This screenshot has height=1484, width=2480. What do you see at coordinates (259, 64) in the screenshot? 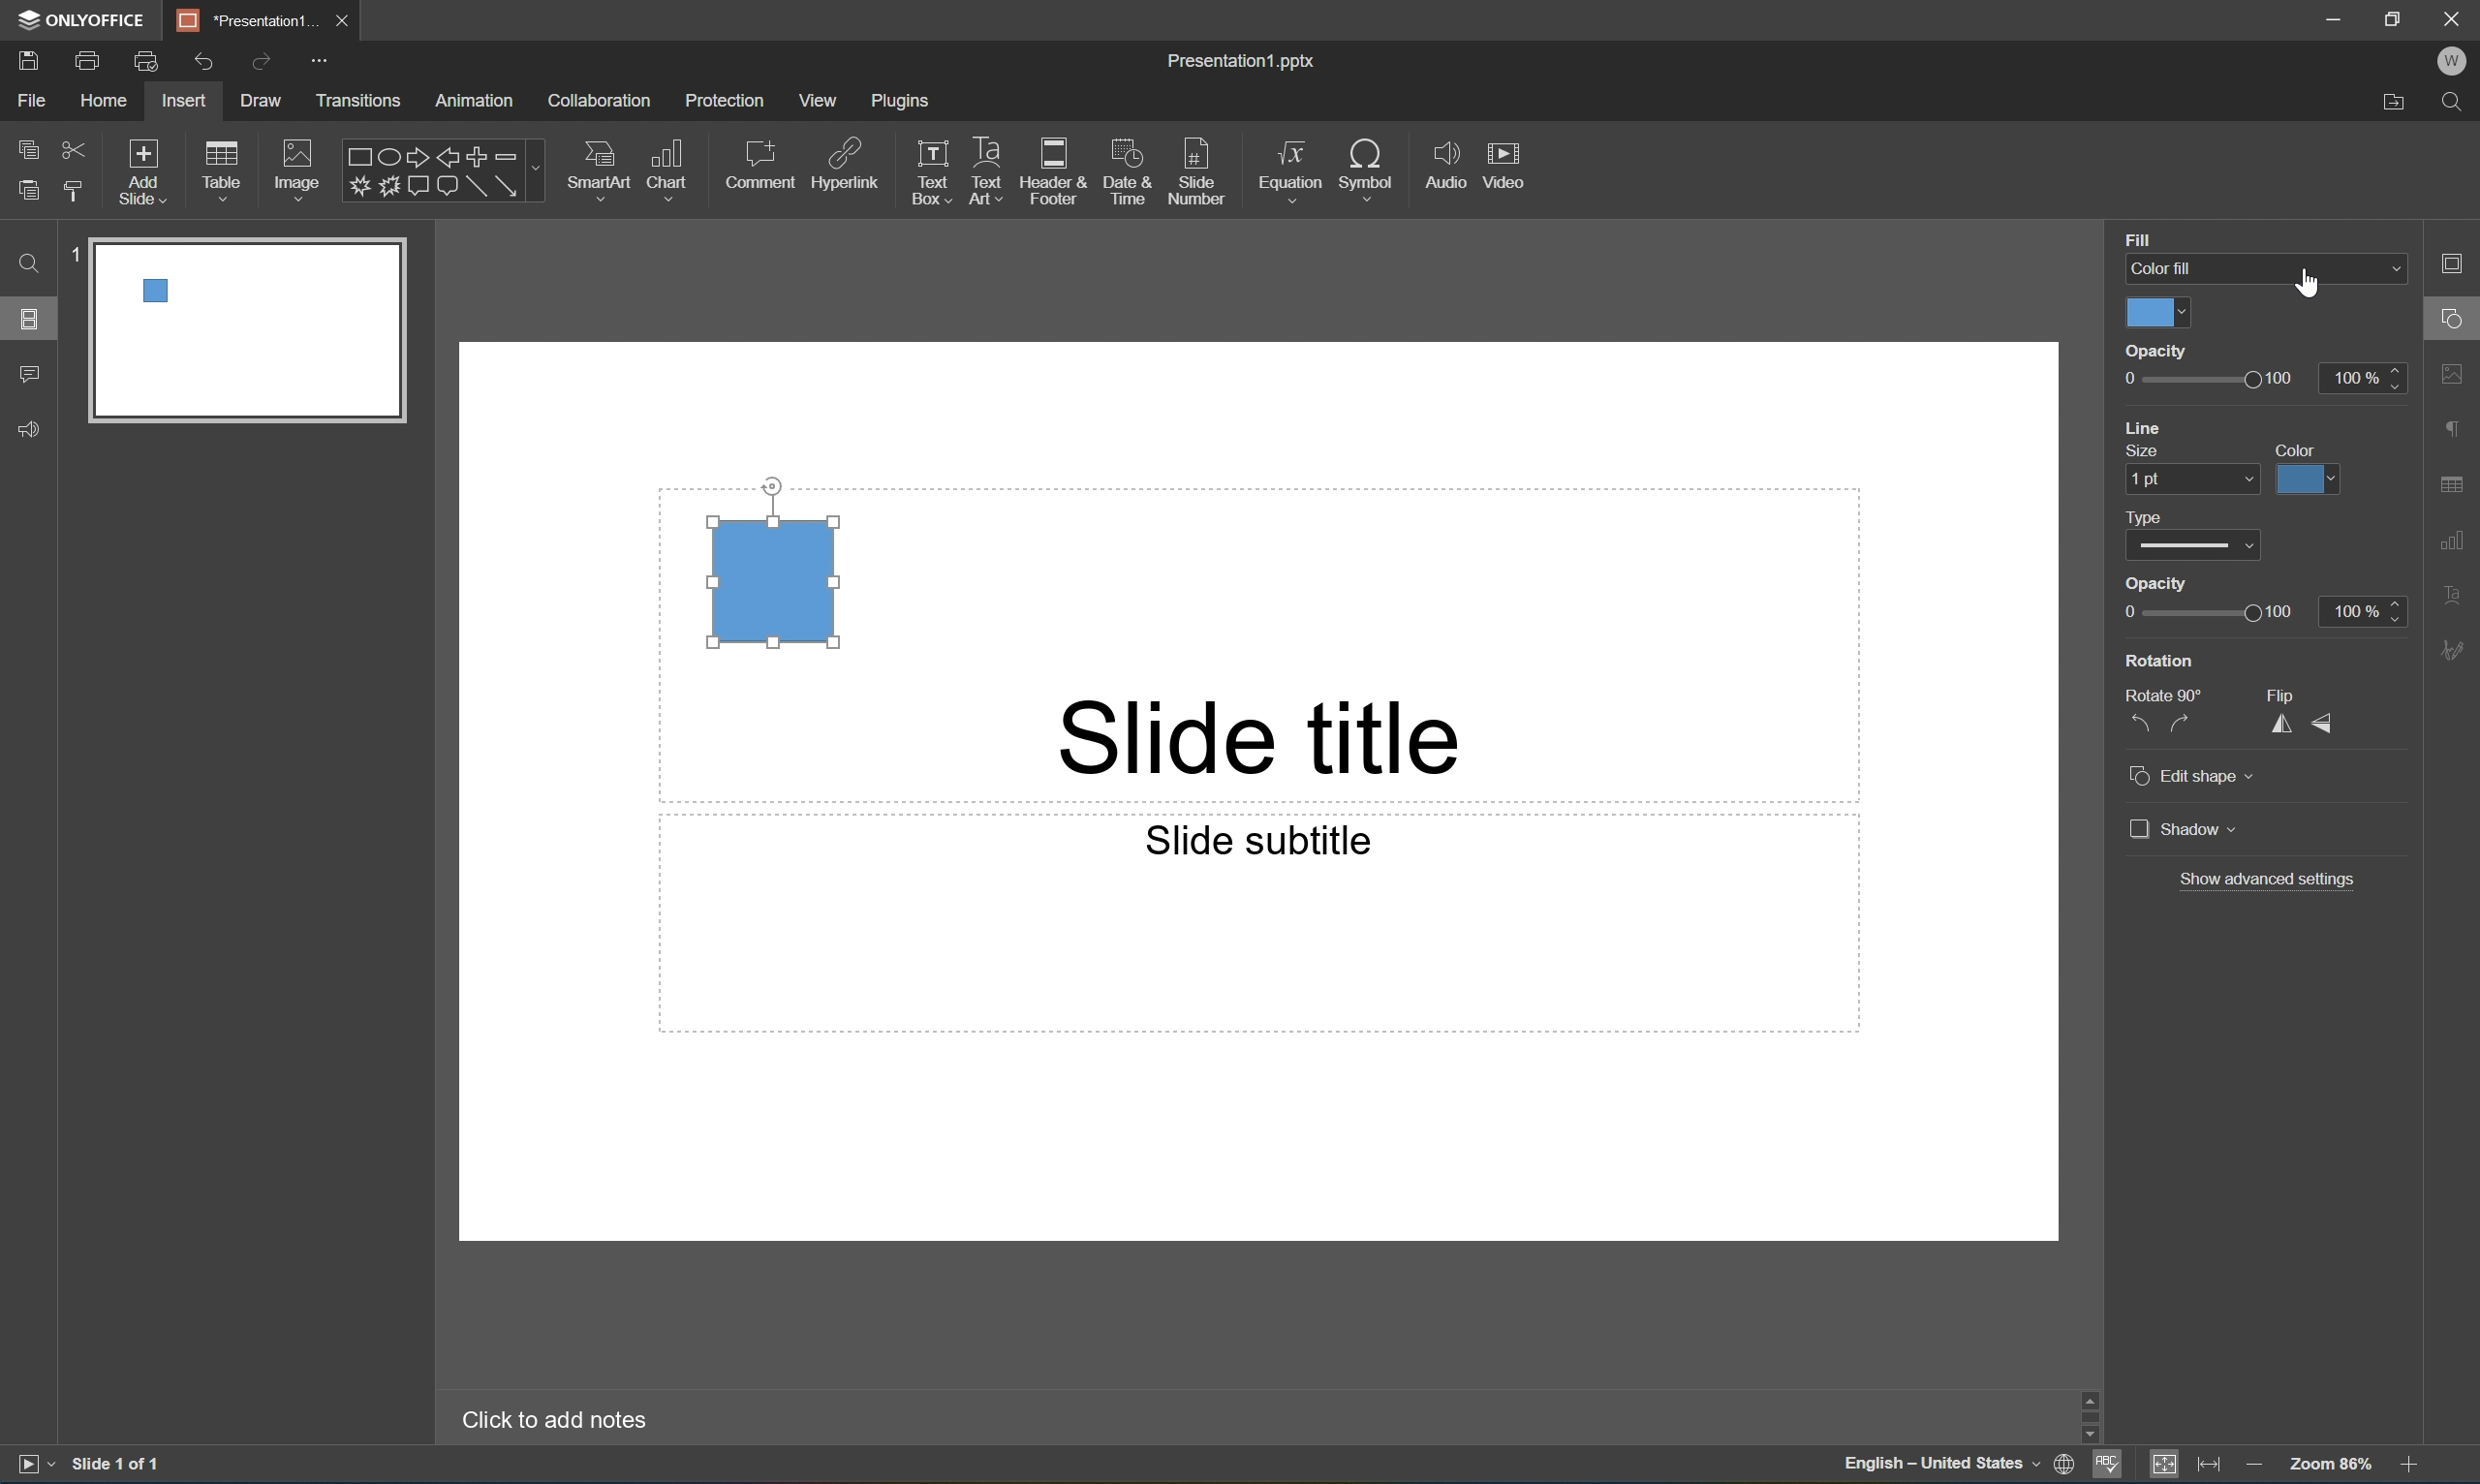
I see `Redo` at bounding box center [259, 64].